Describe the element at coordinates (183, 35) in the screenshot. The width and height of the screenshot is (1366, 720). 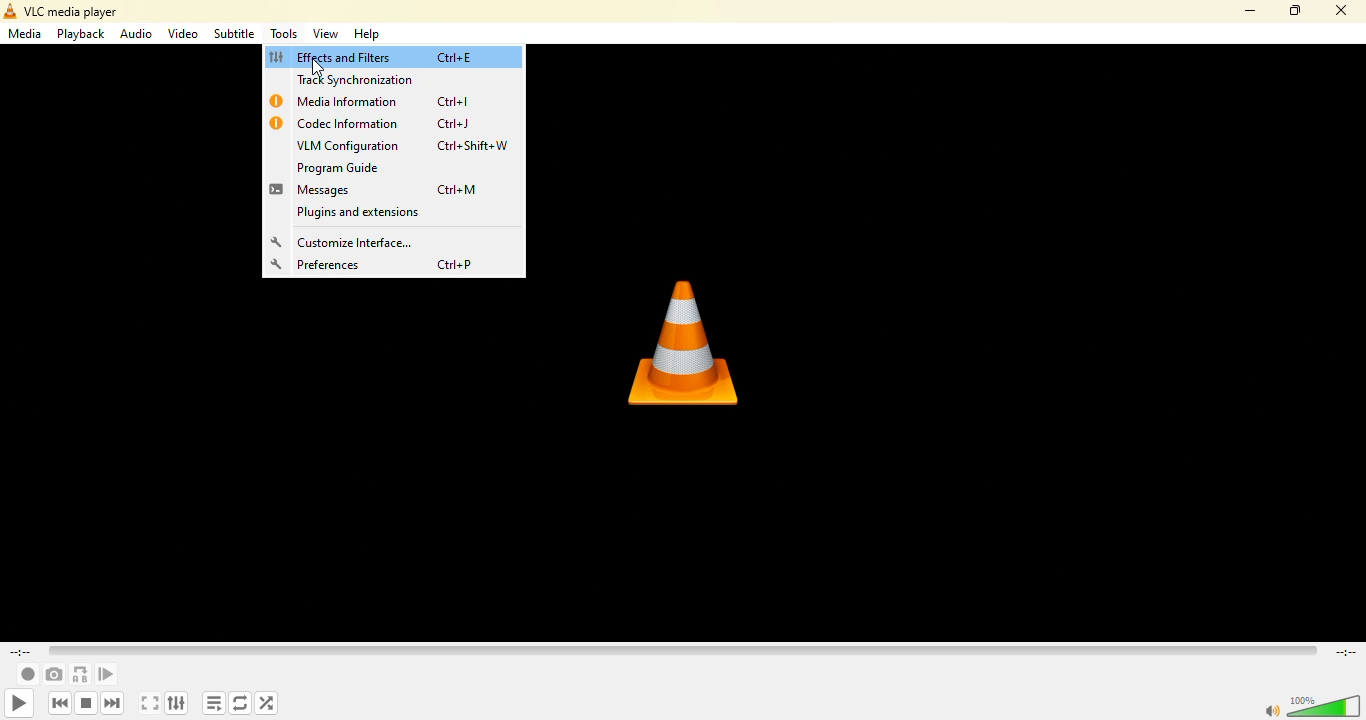
I see `video` at that location.